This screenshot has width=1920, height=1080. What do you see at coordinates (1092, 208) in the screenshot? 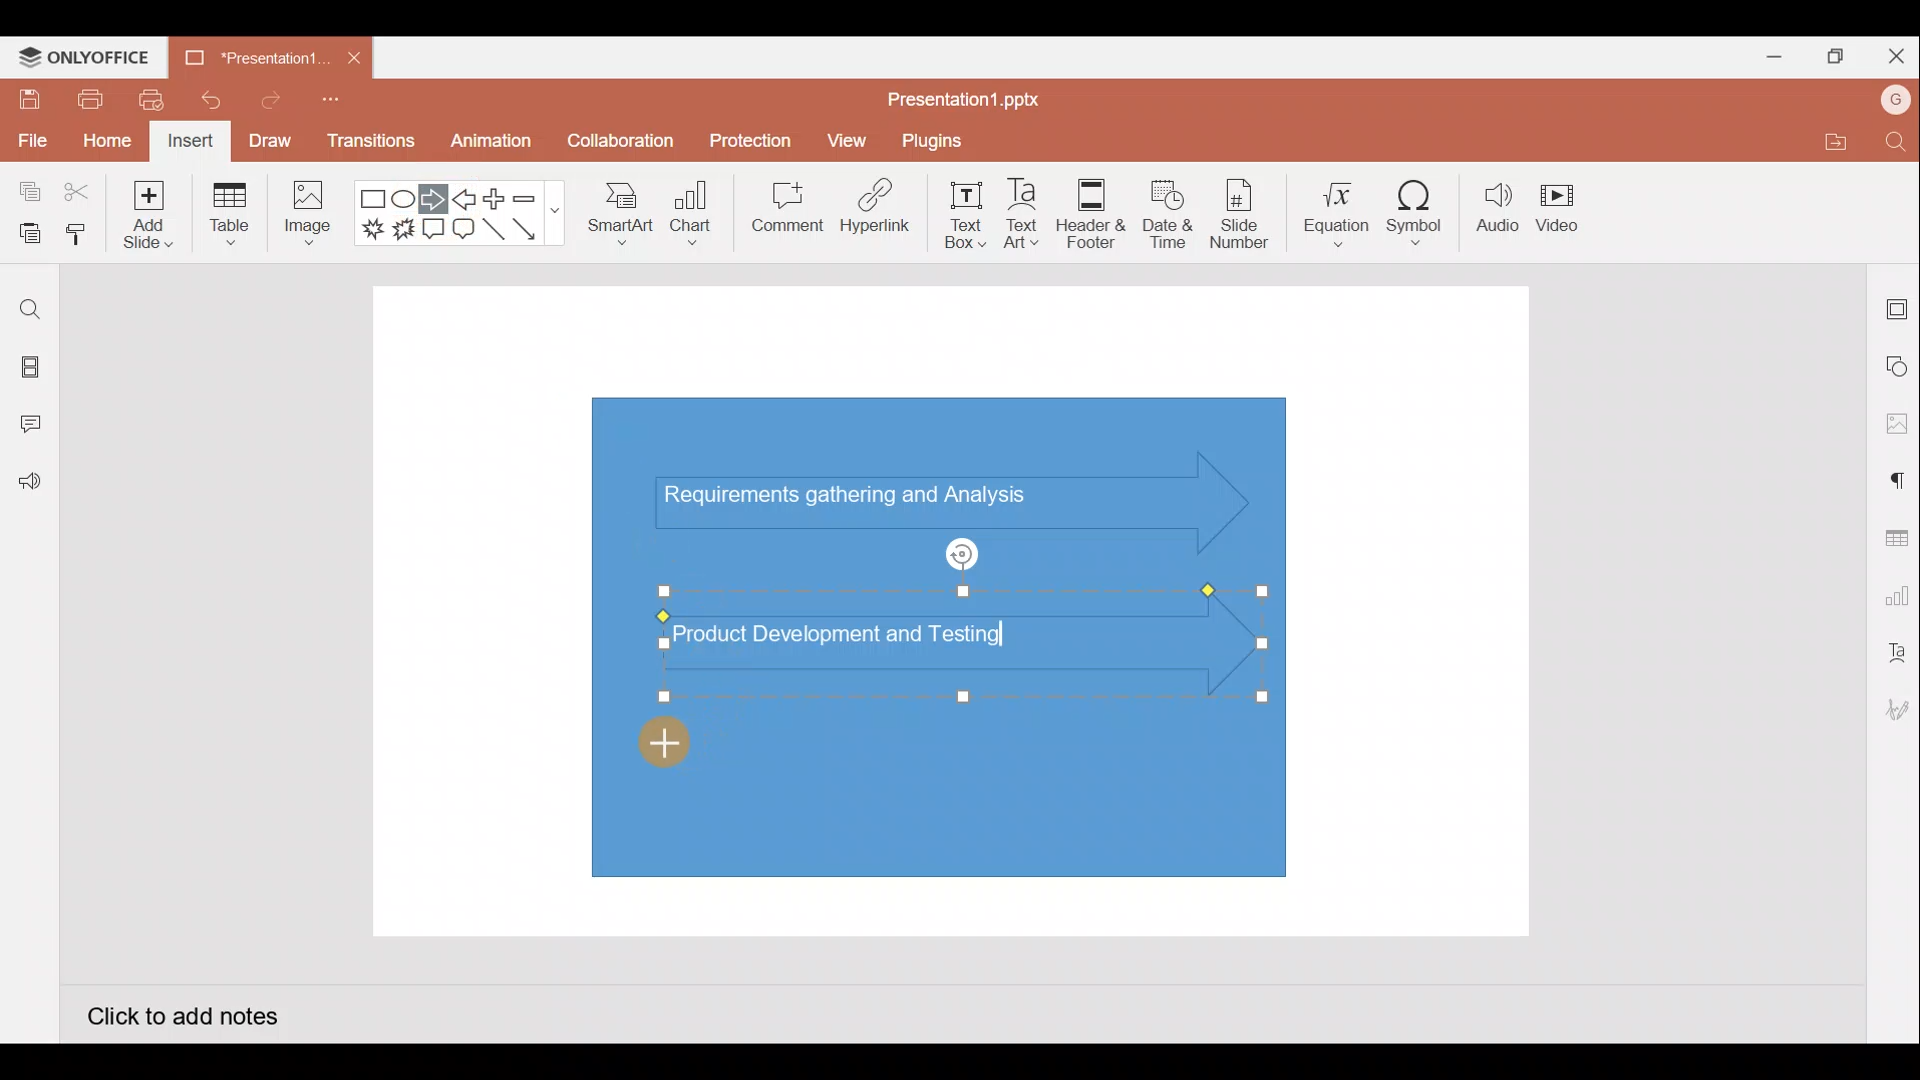
I see `Header & footer` at bounding box center [1092, 208].